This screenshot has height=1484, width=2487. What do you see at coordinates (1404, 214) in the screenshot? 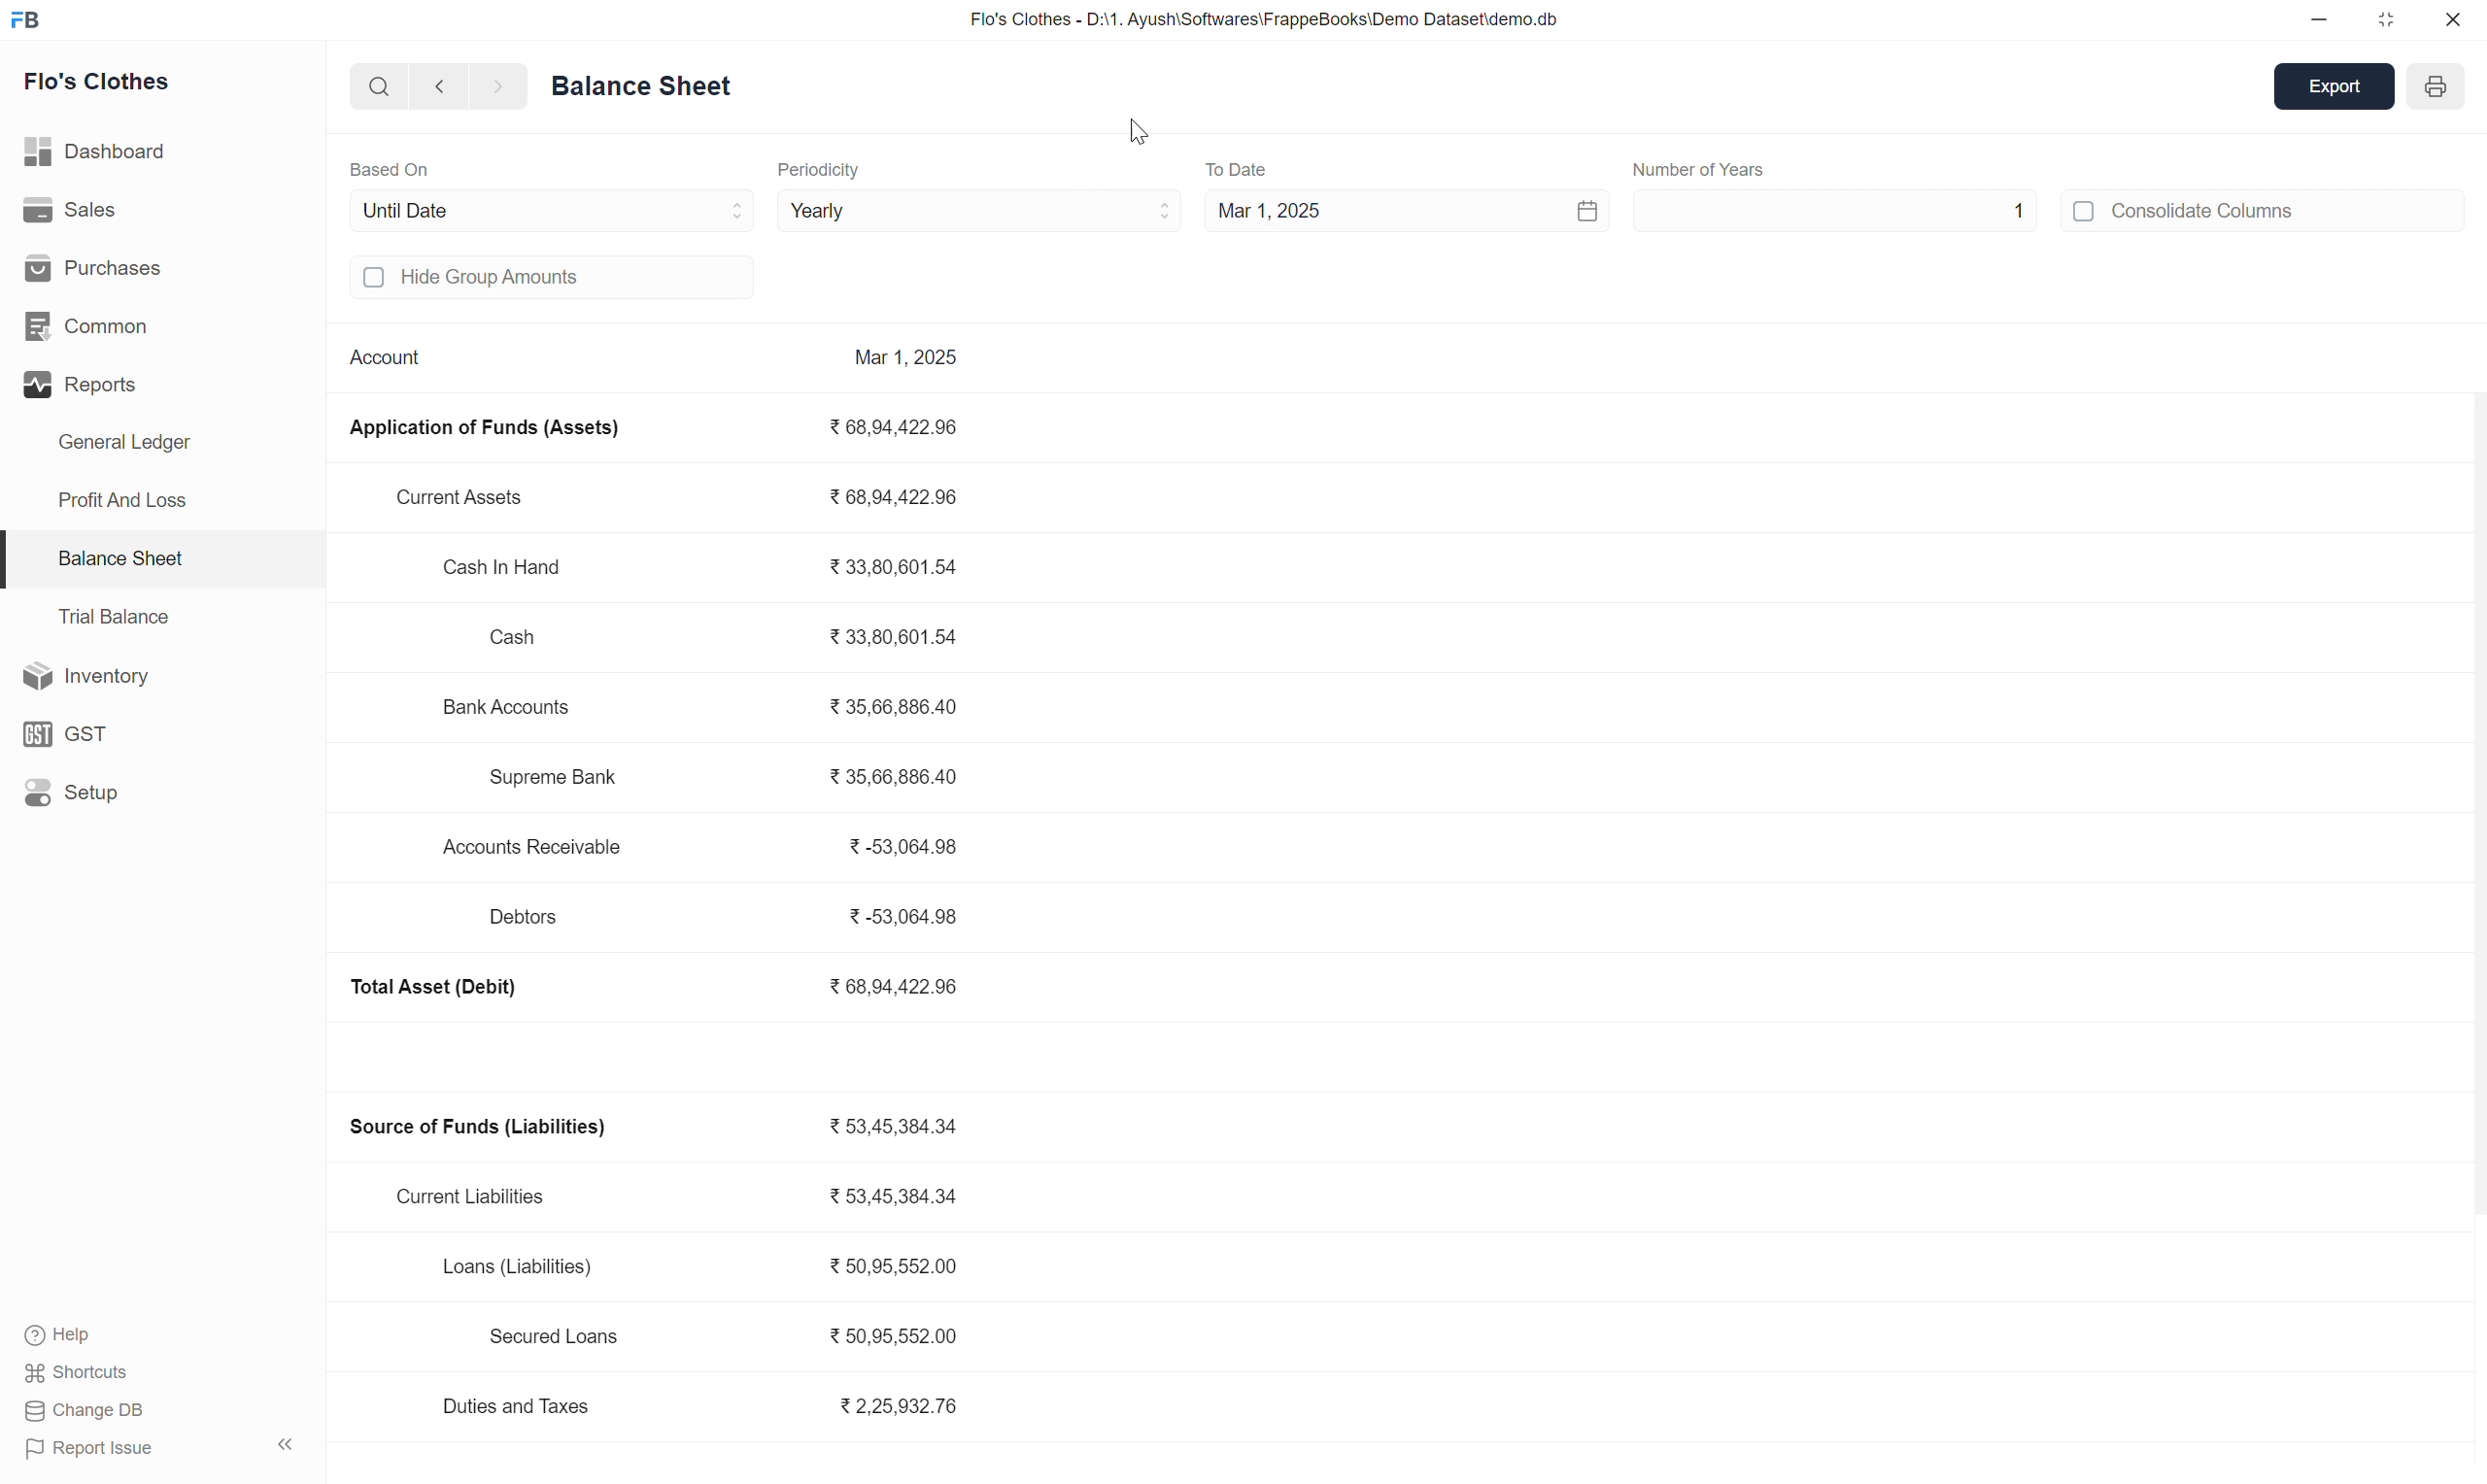
I see `Mar 1, 2025 ` at bounding box center [1404, 214].